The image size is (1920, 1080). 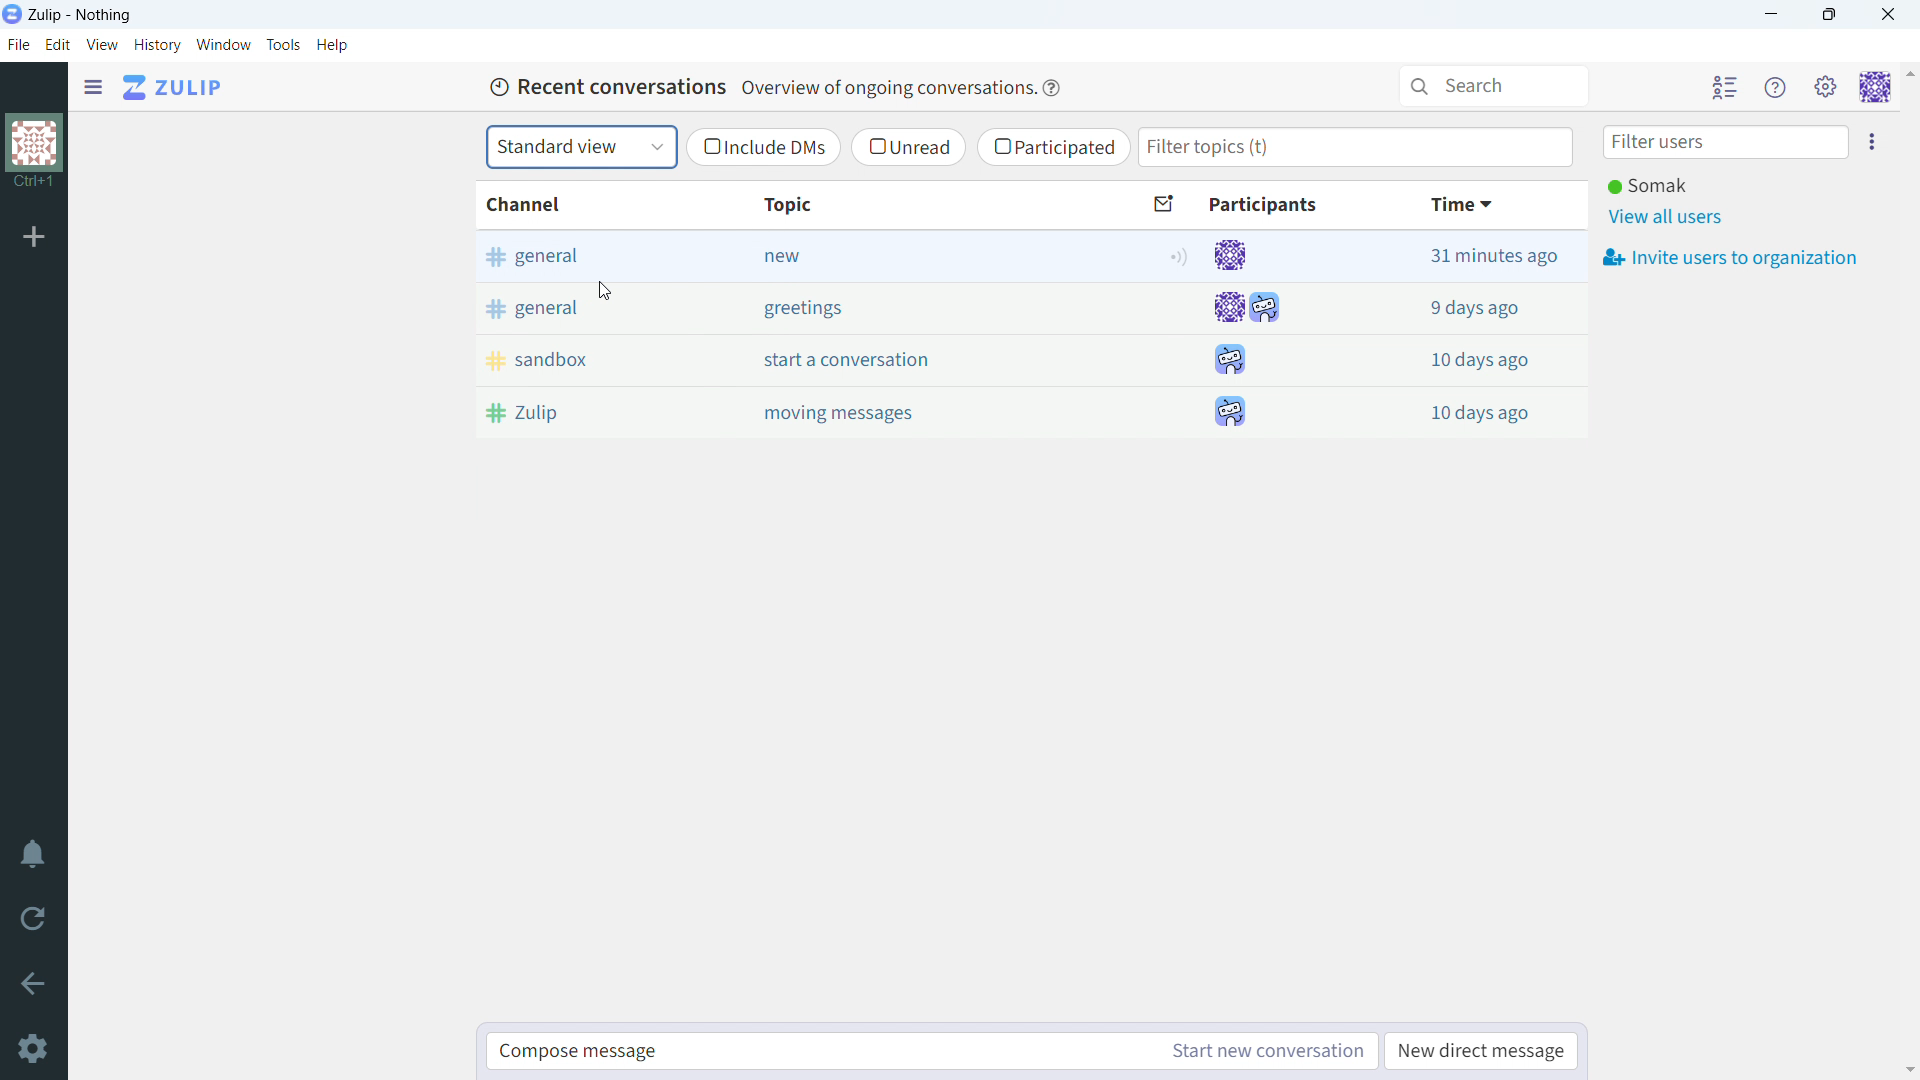 I want to click on scroll down, so click(x=1908, y=1070).